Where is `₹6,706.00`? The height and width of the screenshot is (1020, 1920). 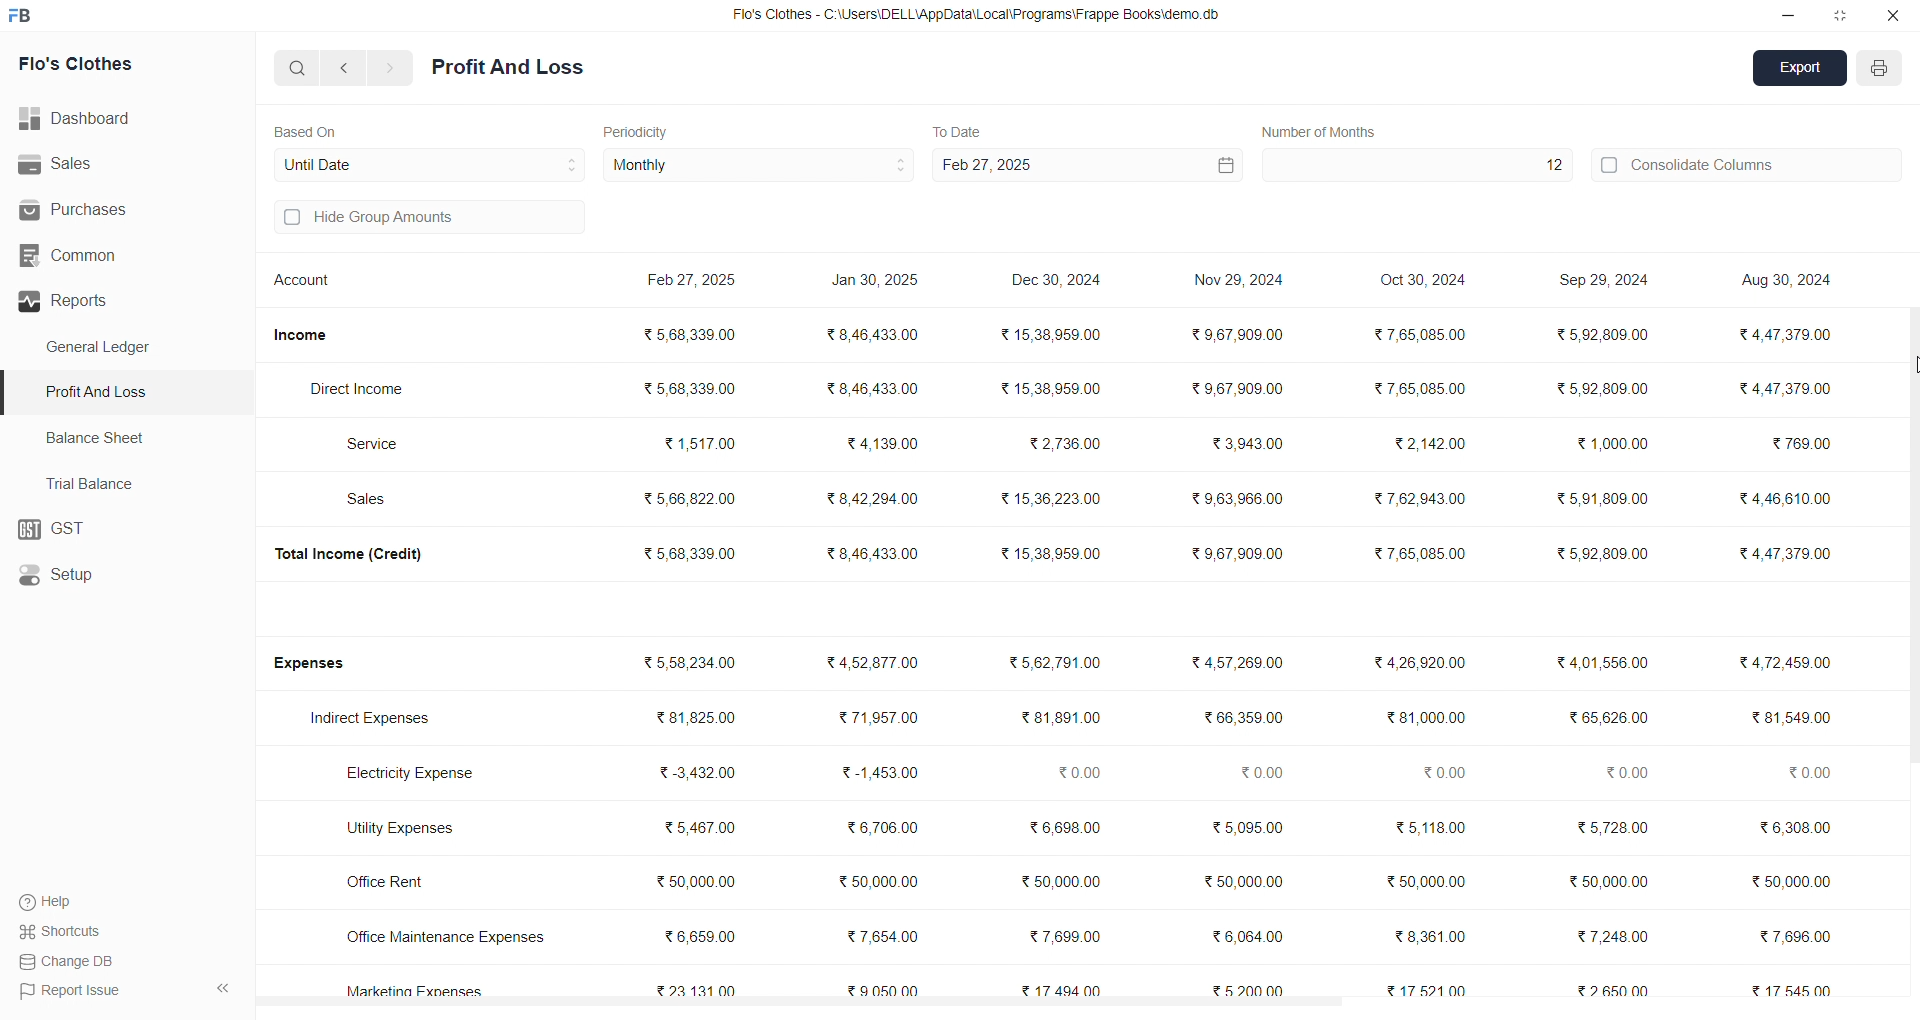 ₹6,706.00 is located at coordinates (883, 830).